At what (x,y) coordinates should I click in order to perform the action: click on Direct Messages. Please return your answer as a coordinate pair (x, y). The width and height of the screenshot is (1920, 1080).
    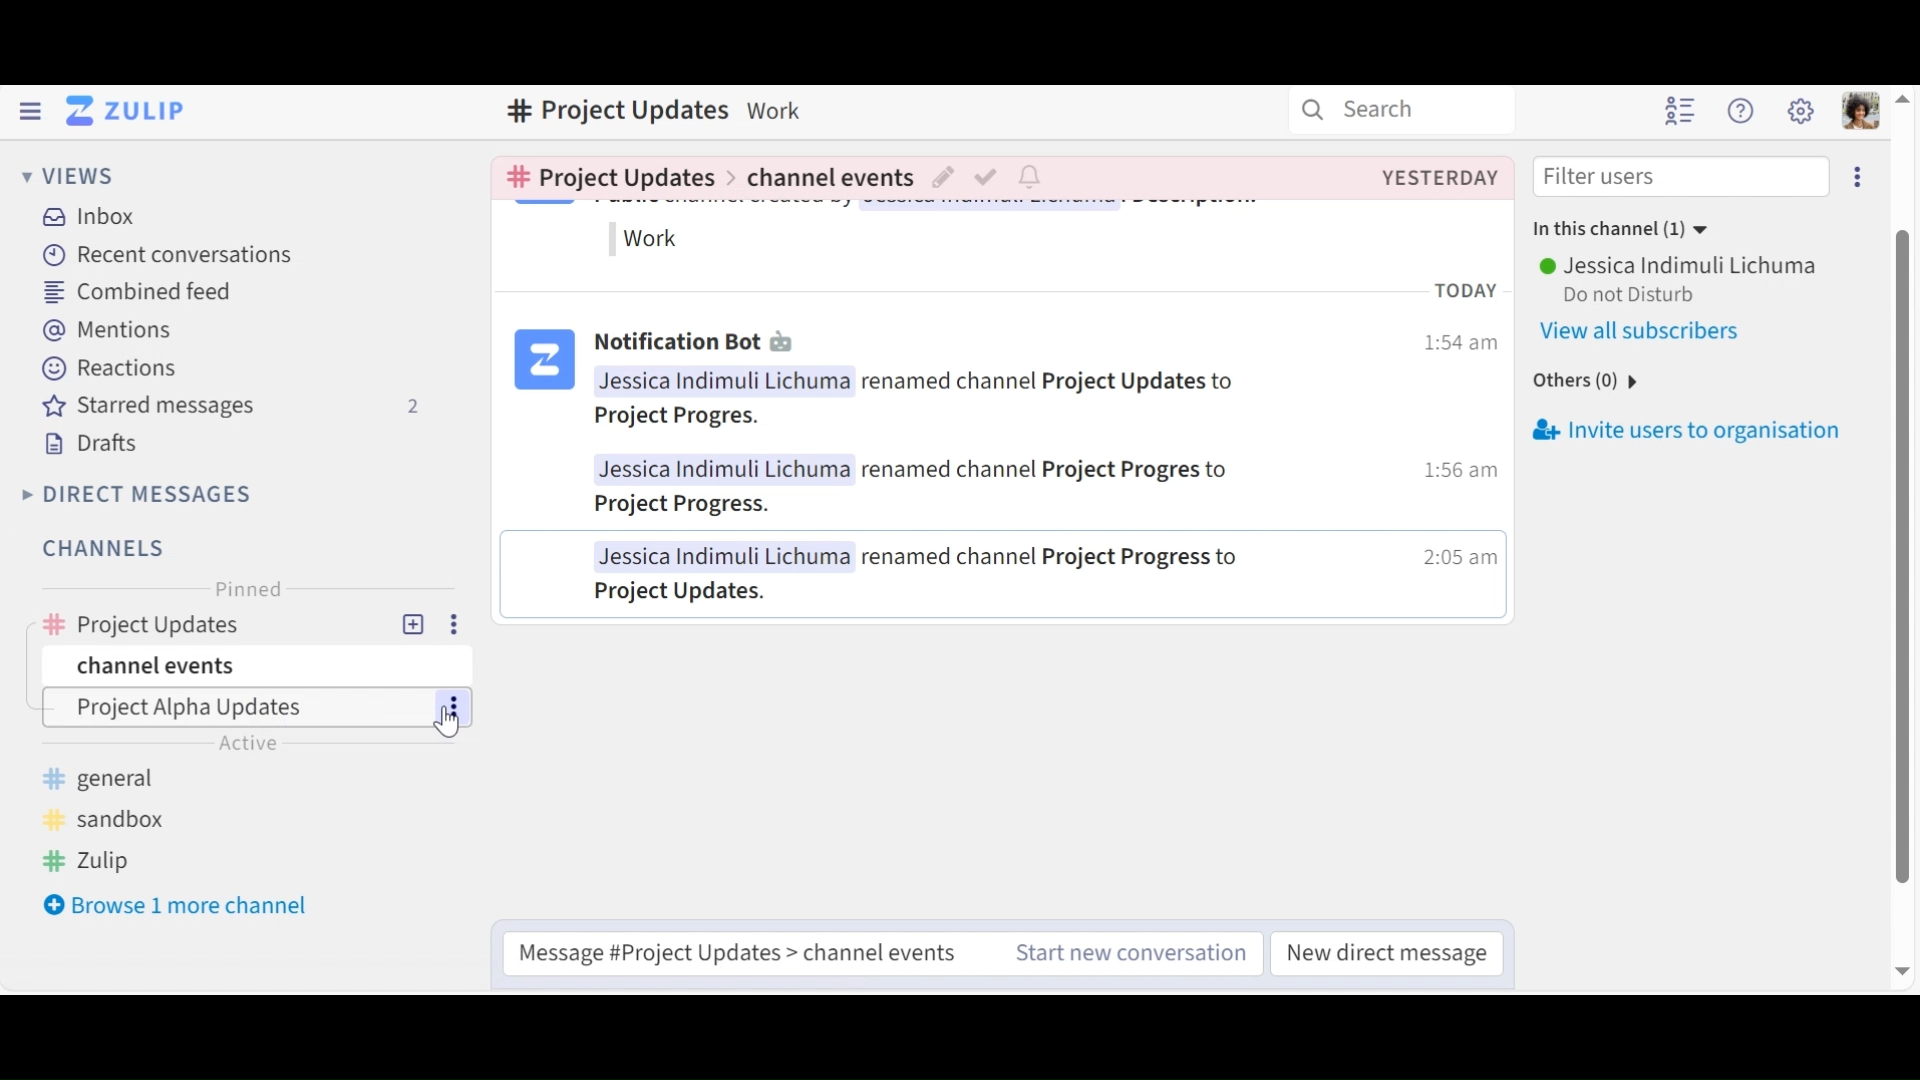
    Looking at the image, I should click on (139, 495).